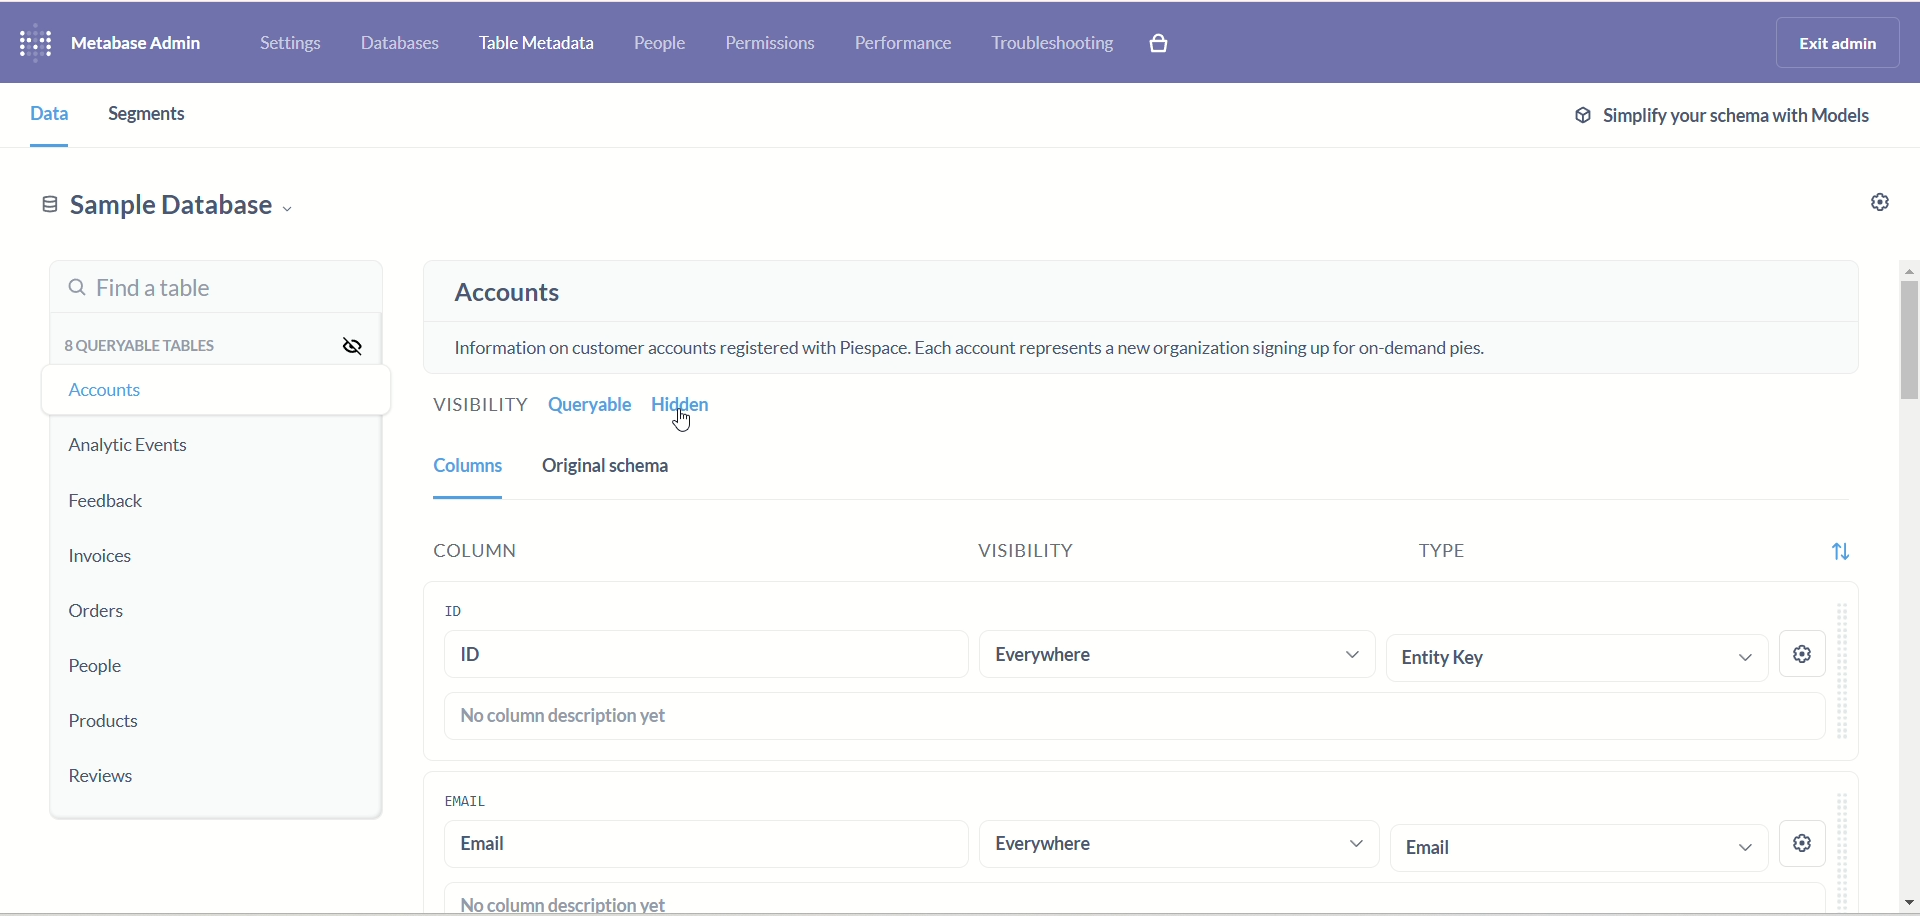 This screenshot has height=916, width=1920. I want to click on vertical scroll bar, so click(1908, 581).